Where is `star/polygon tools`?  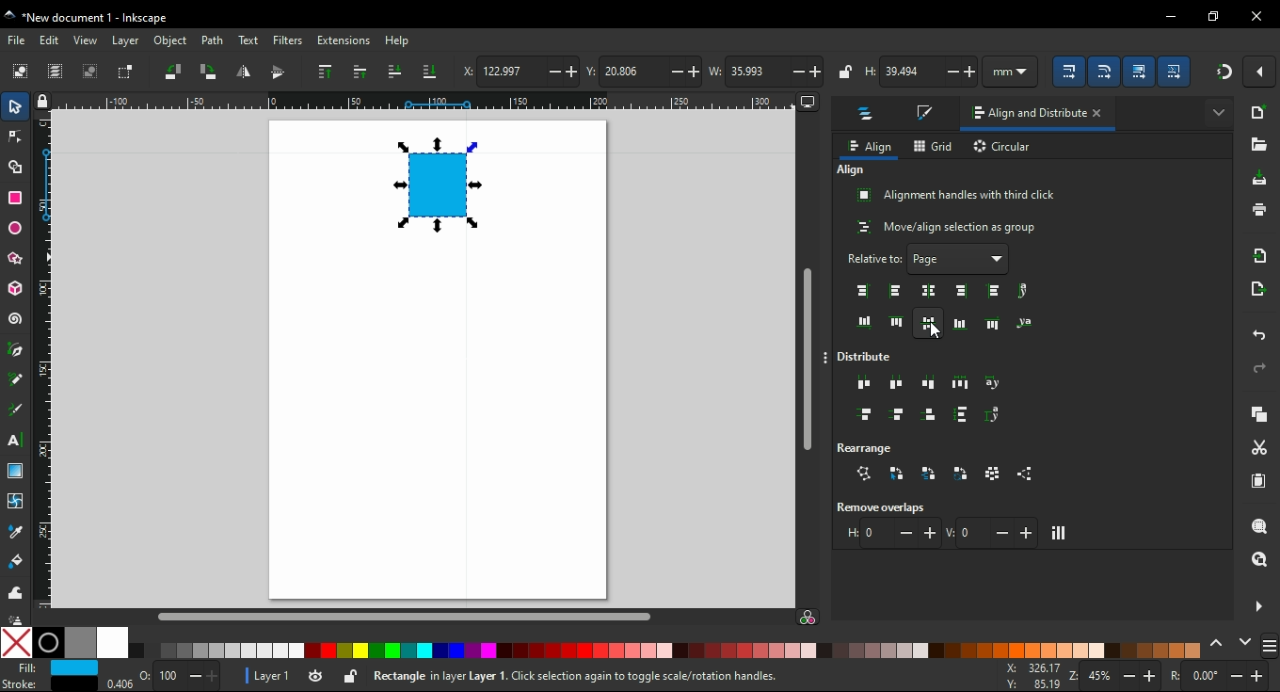
star/polygon tools is located at coordinates (17, 255).